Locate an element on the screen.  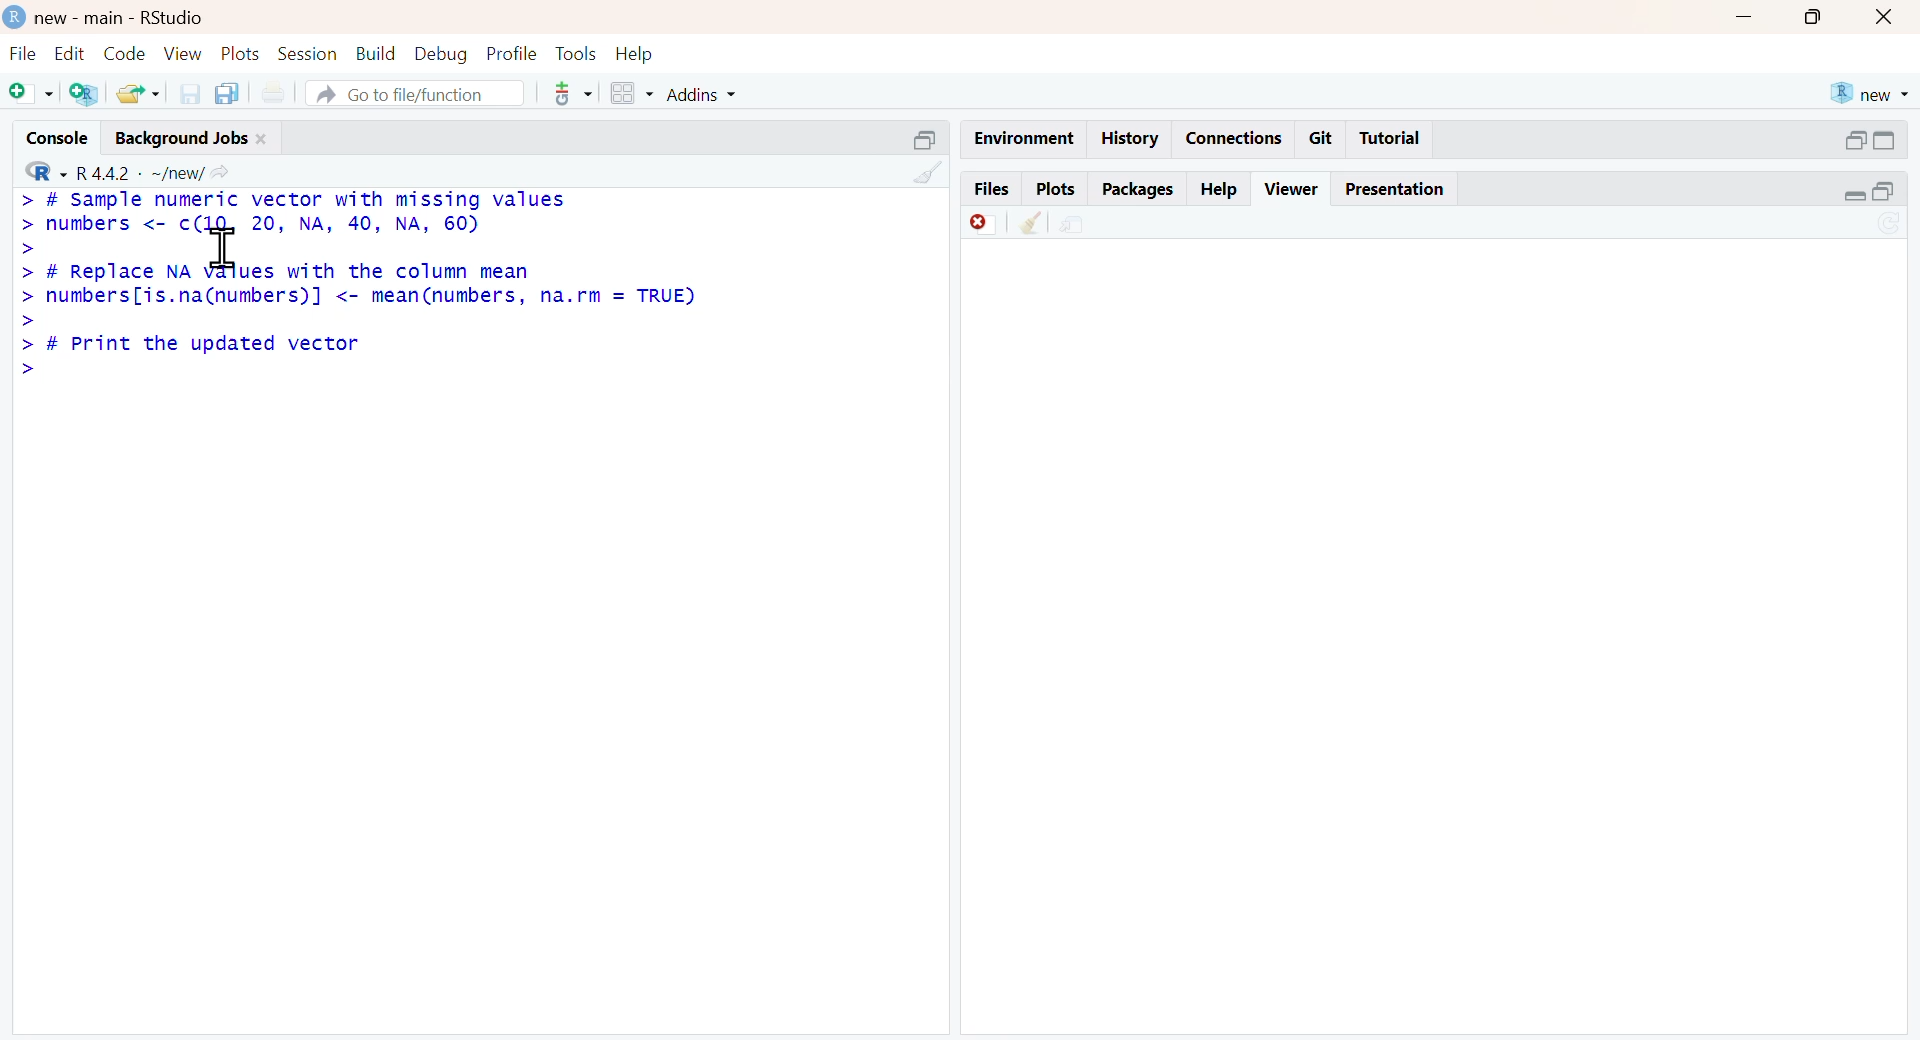
expand/collapse is located at coordinates (1854, 195).